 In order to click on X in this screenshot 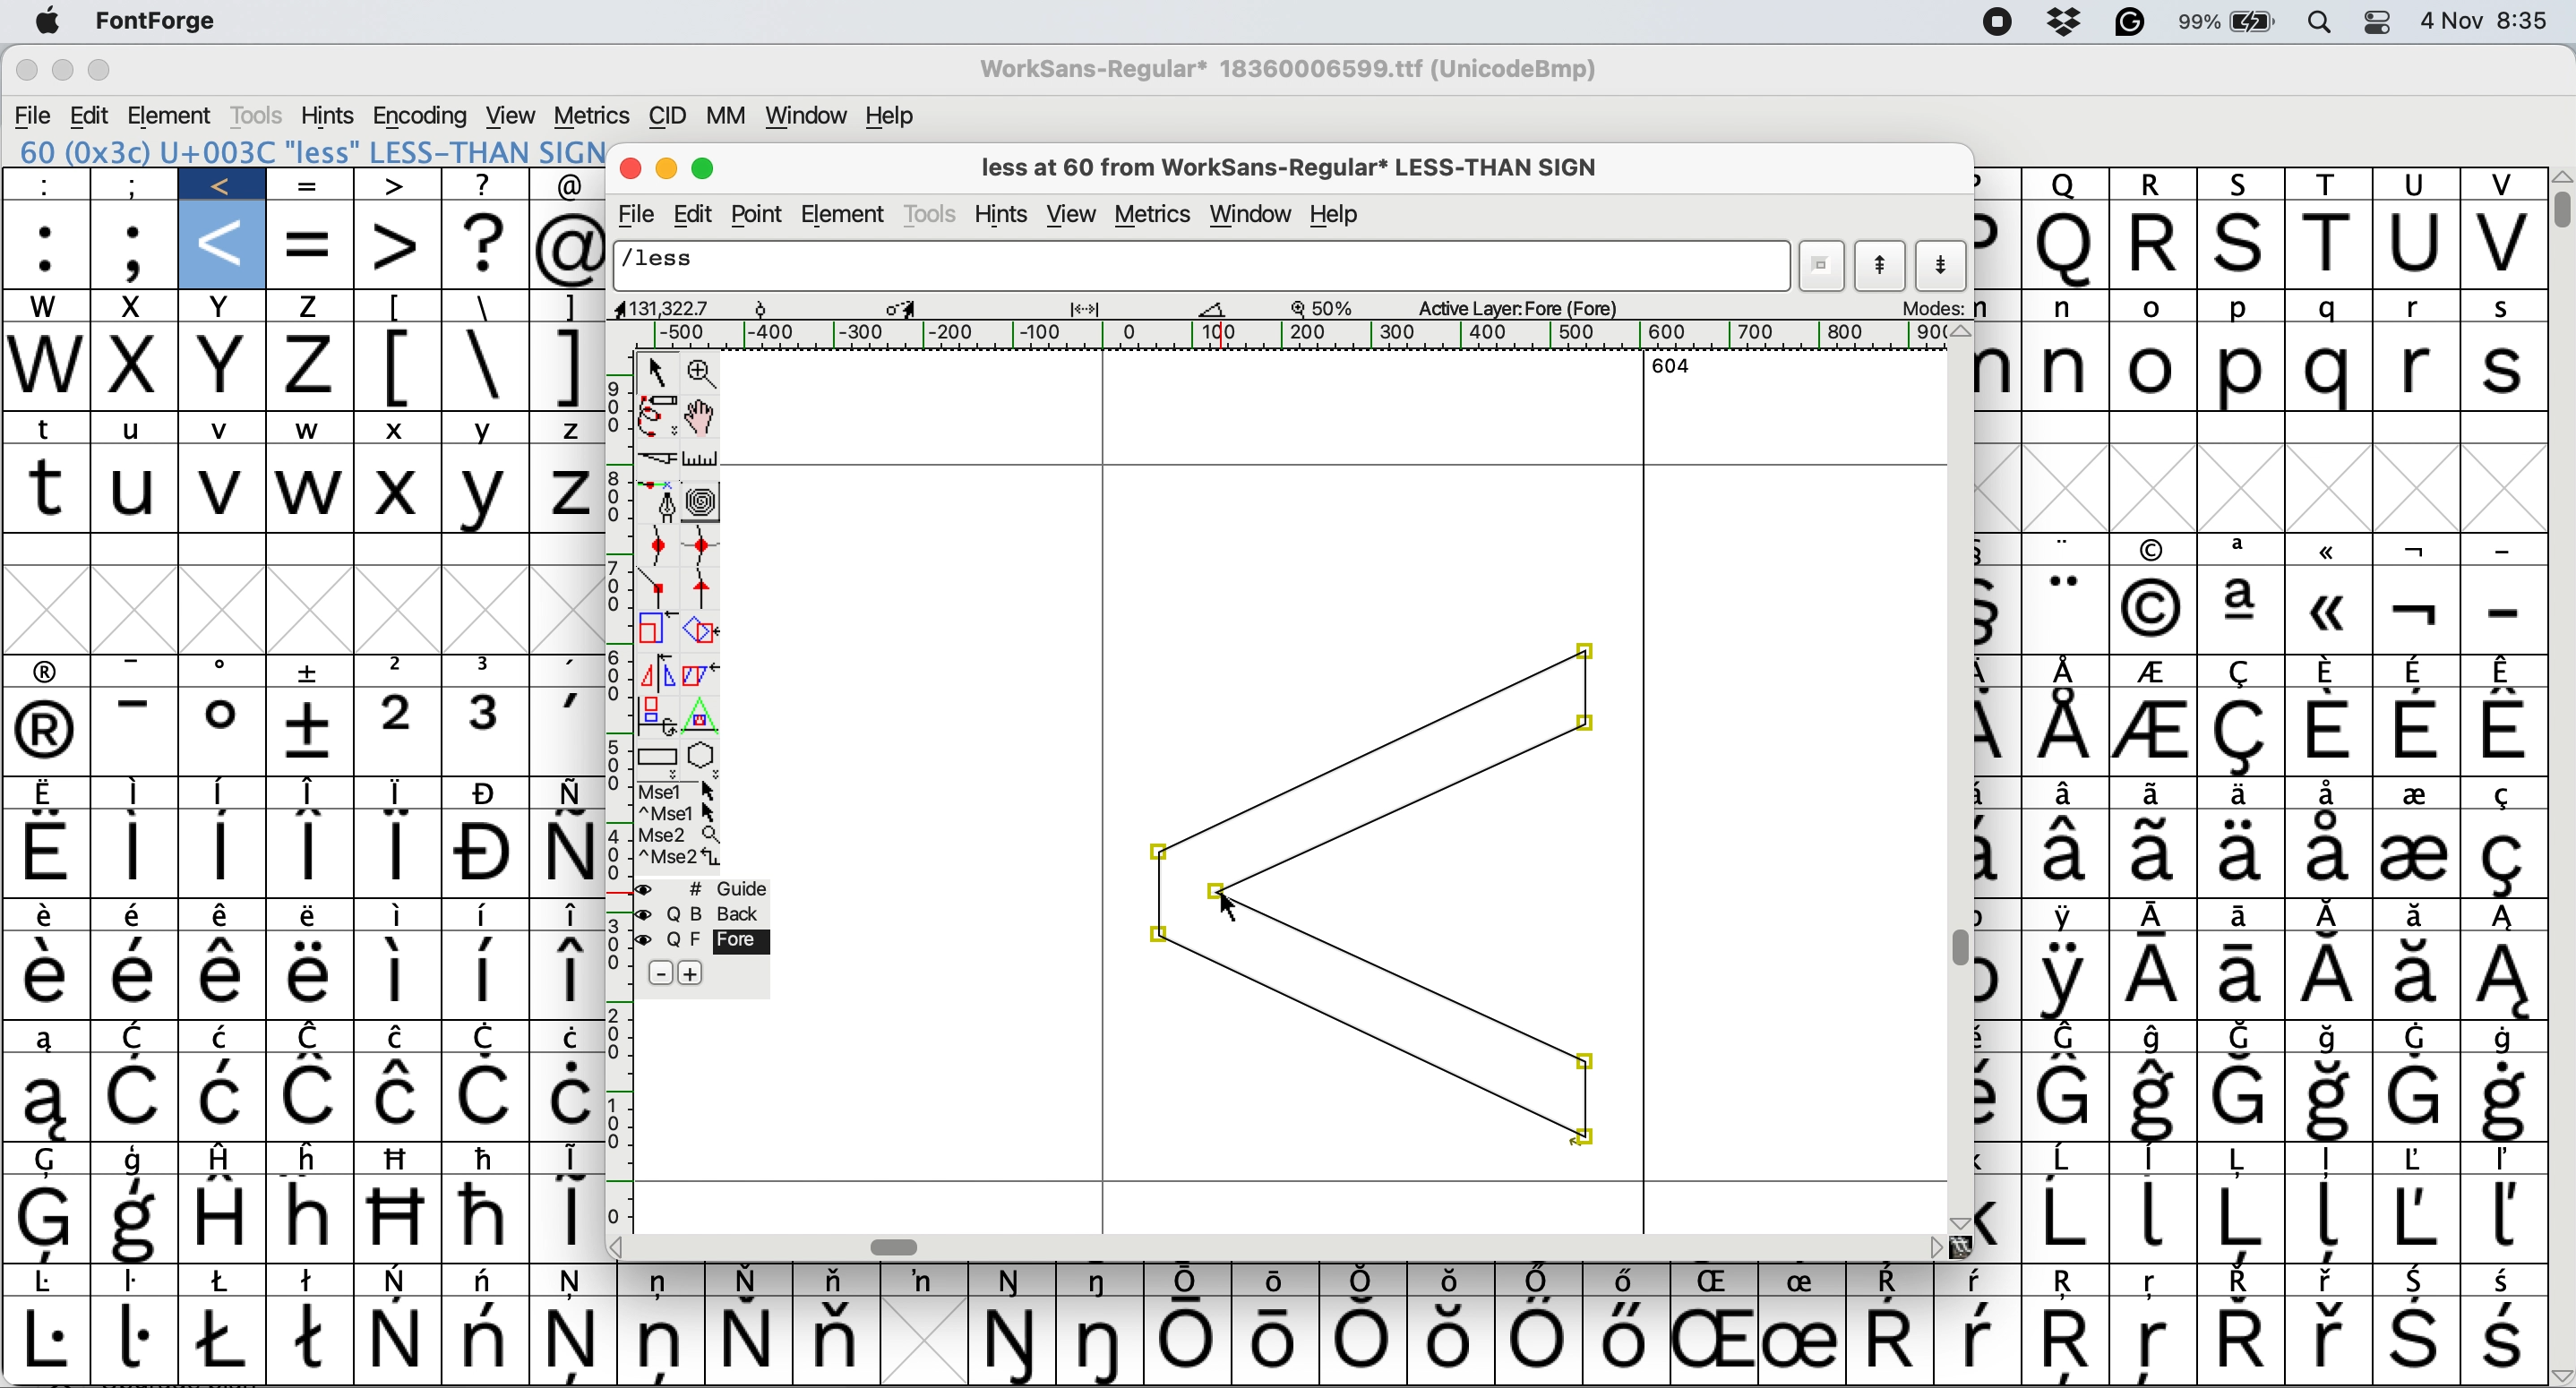, I will do `click(397, 491)`.